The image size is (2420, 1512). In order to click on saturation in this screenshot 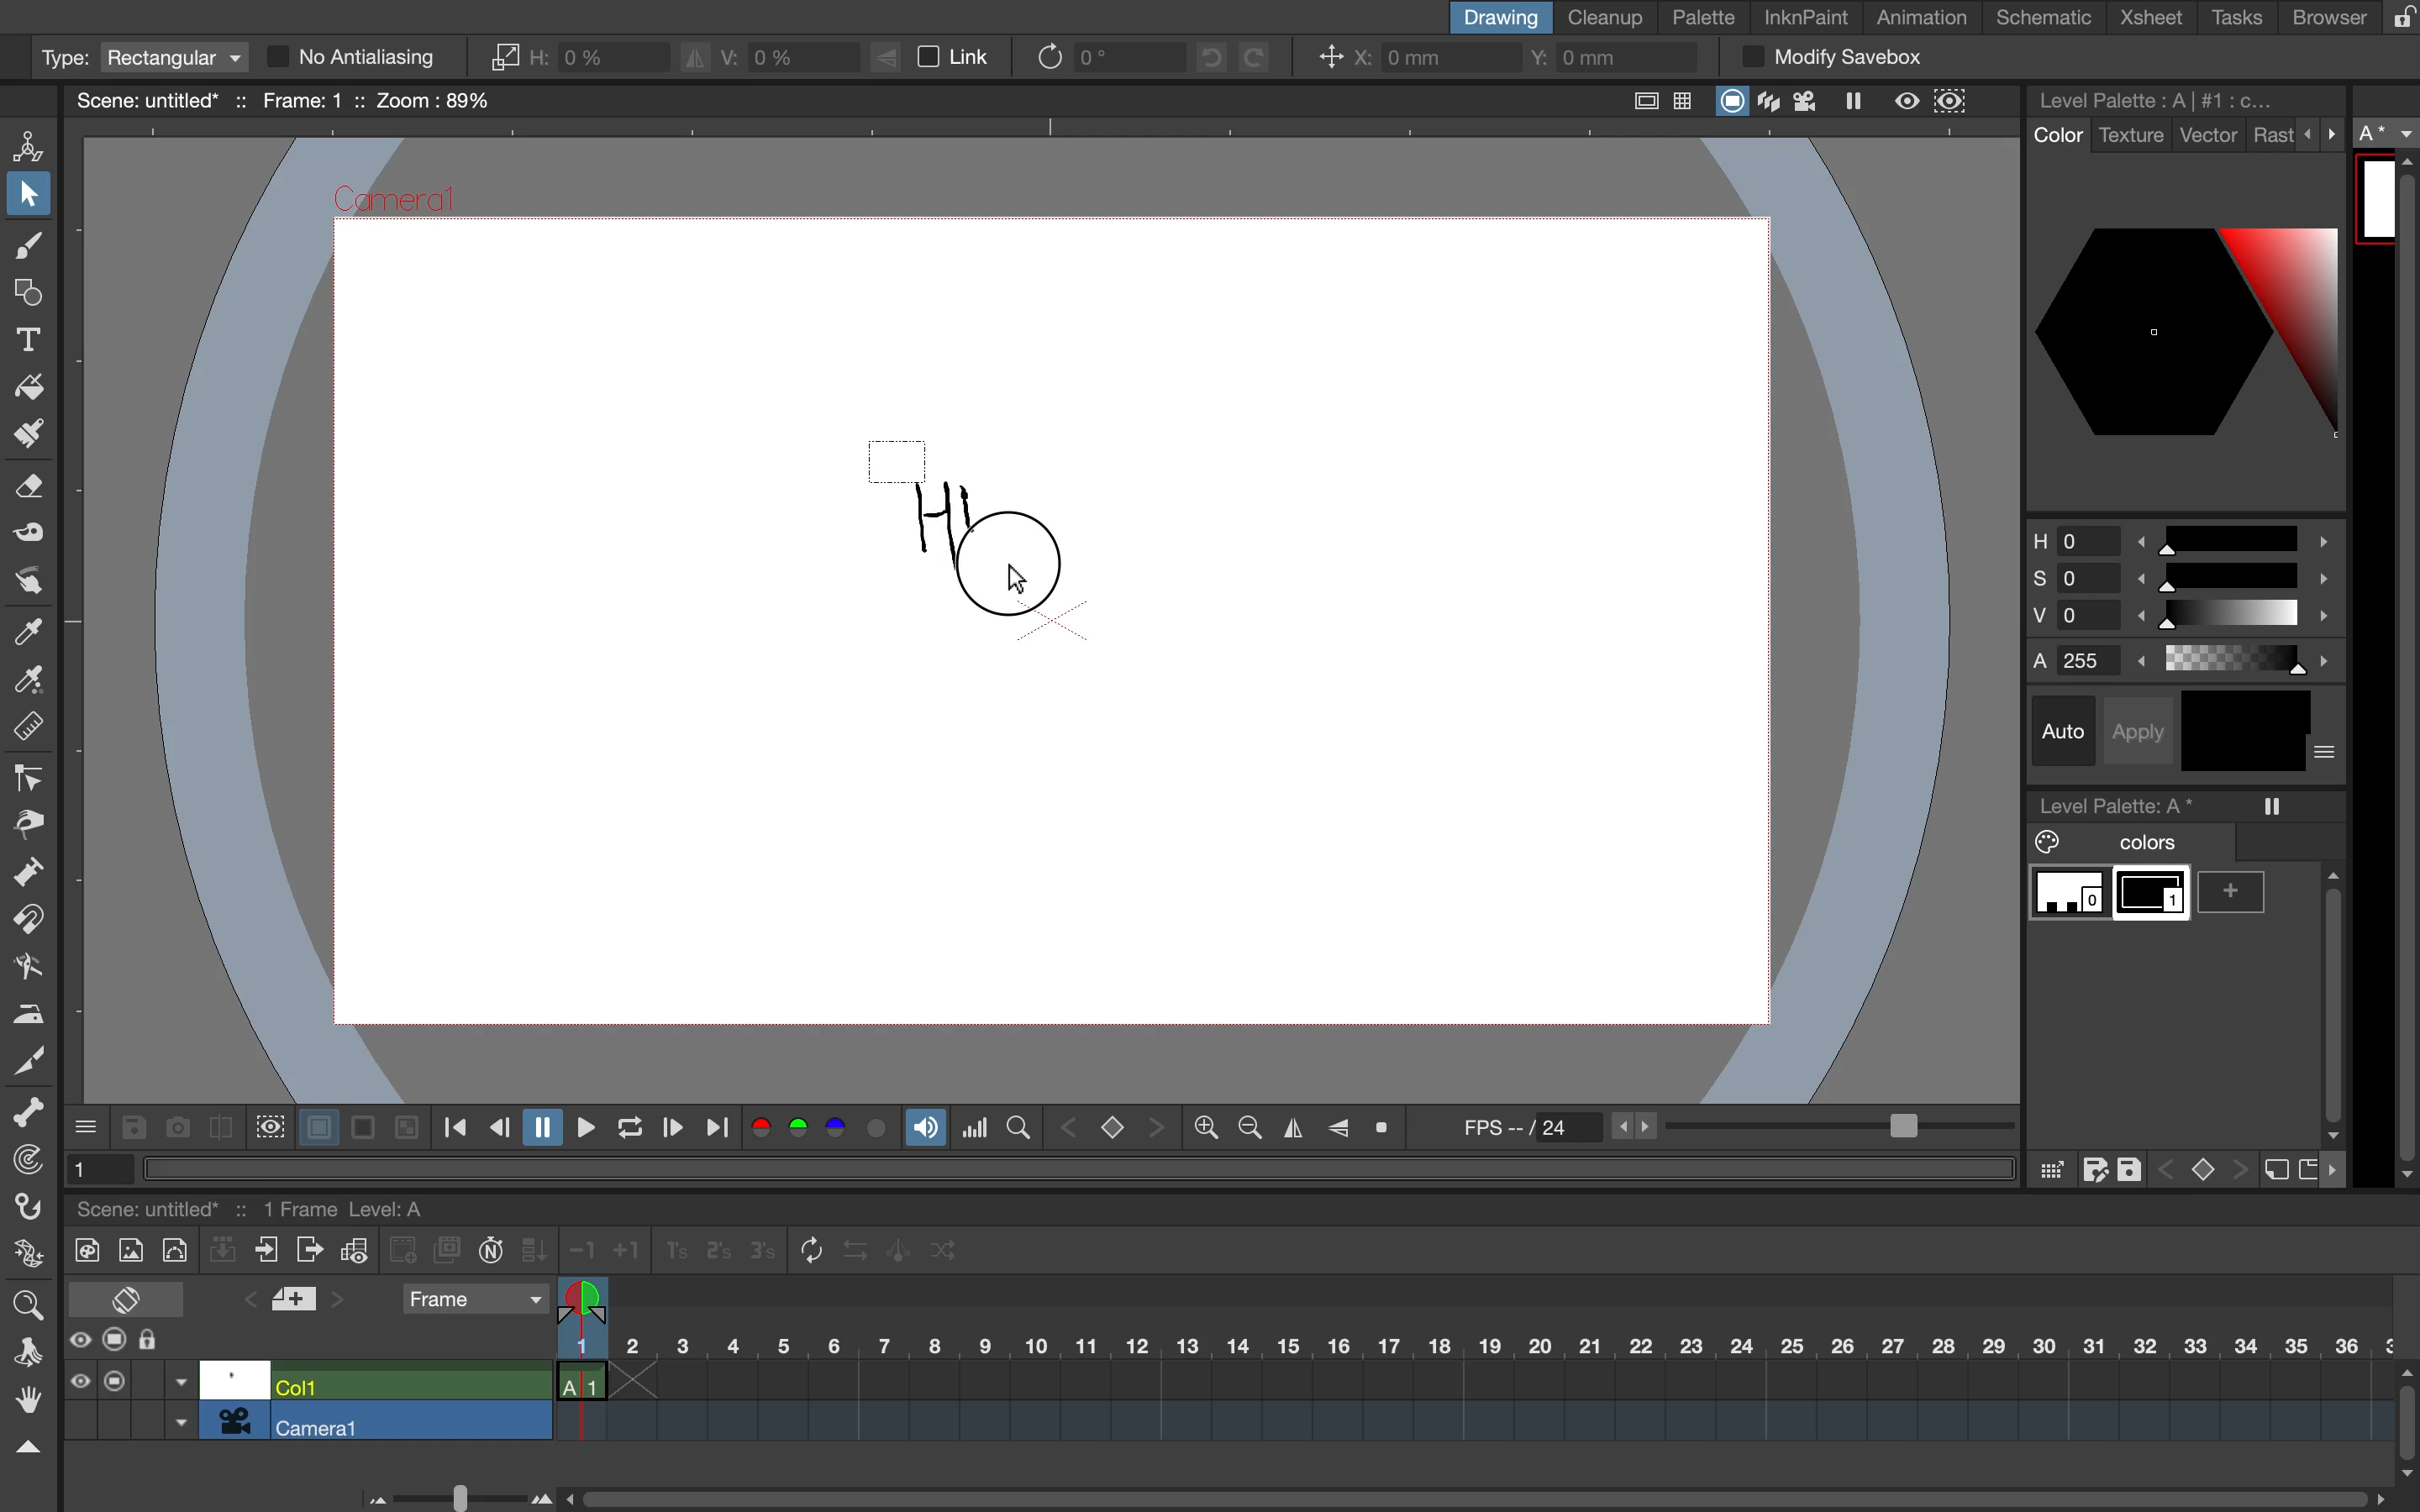, I will do `click(2182, 582)`.